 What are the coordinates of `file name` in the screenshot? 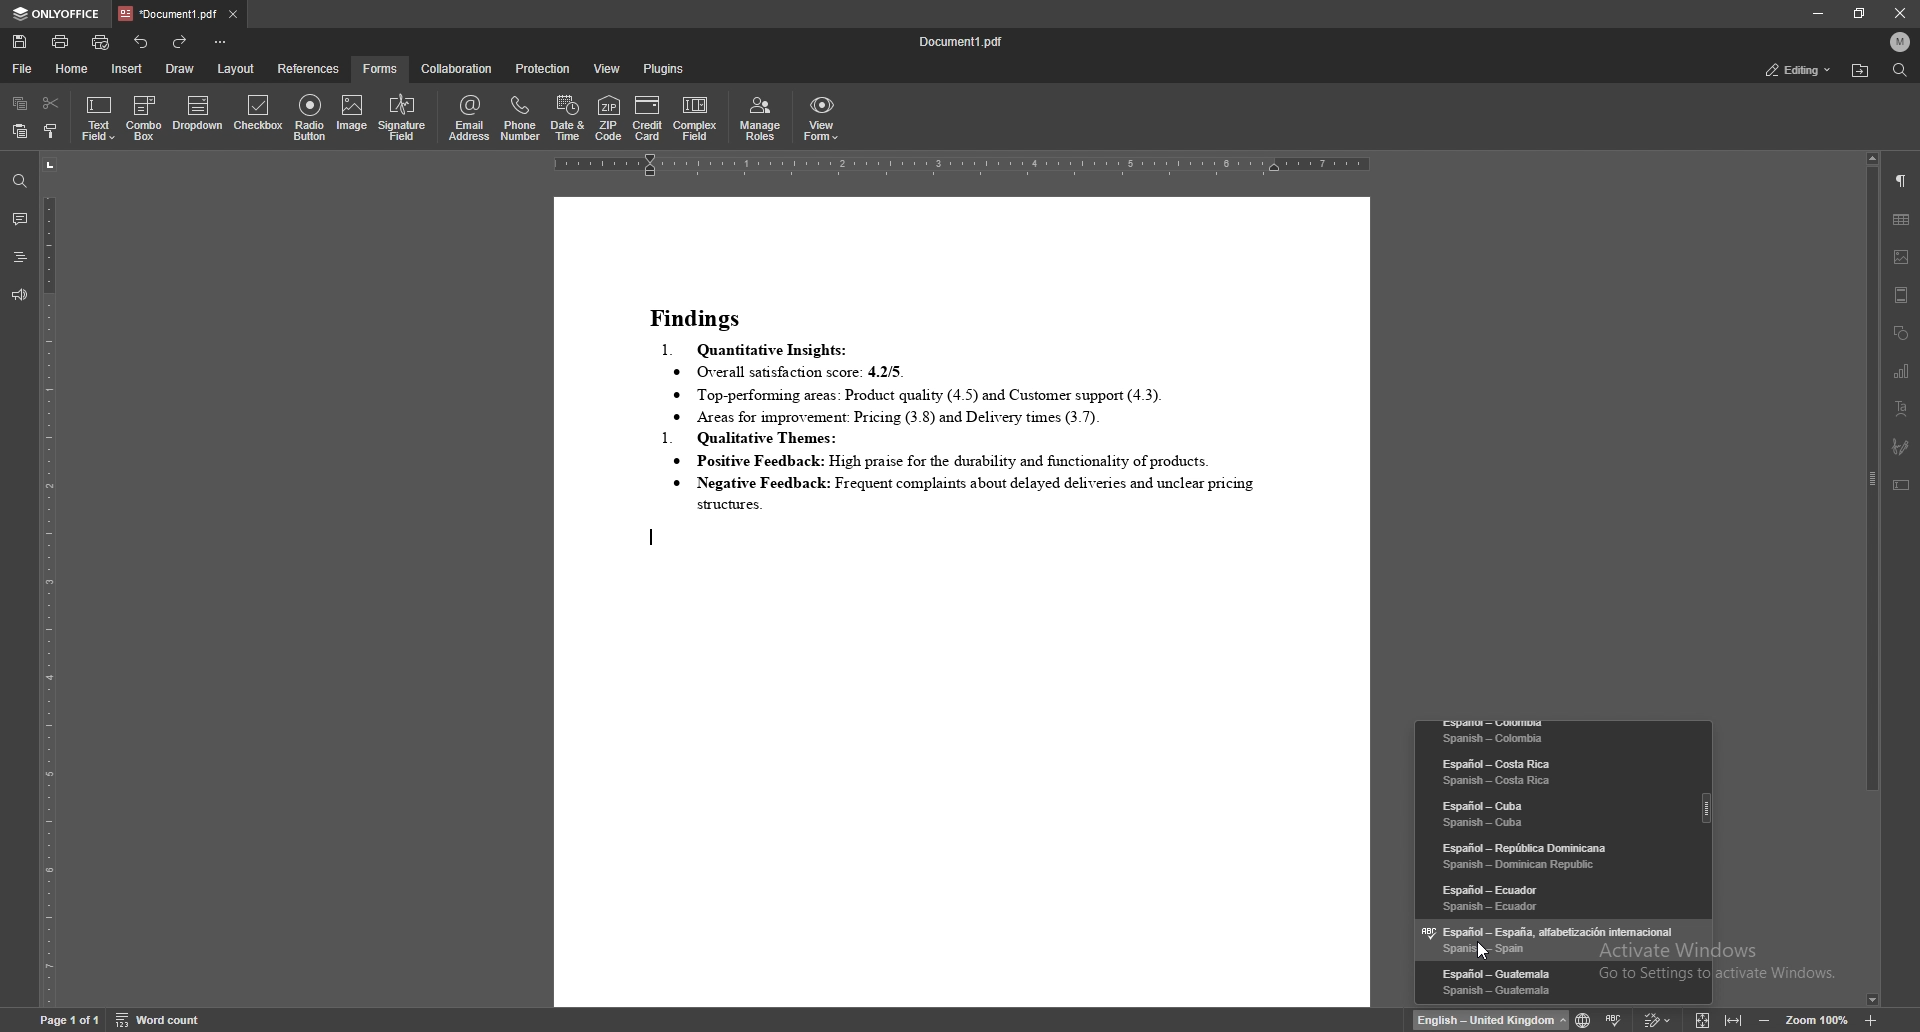 It's located at (963, 44).